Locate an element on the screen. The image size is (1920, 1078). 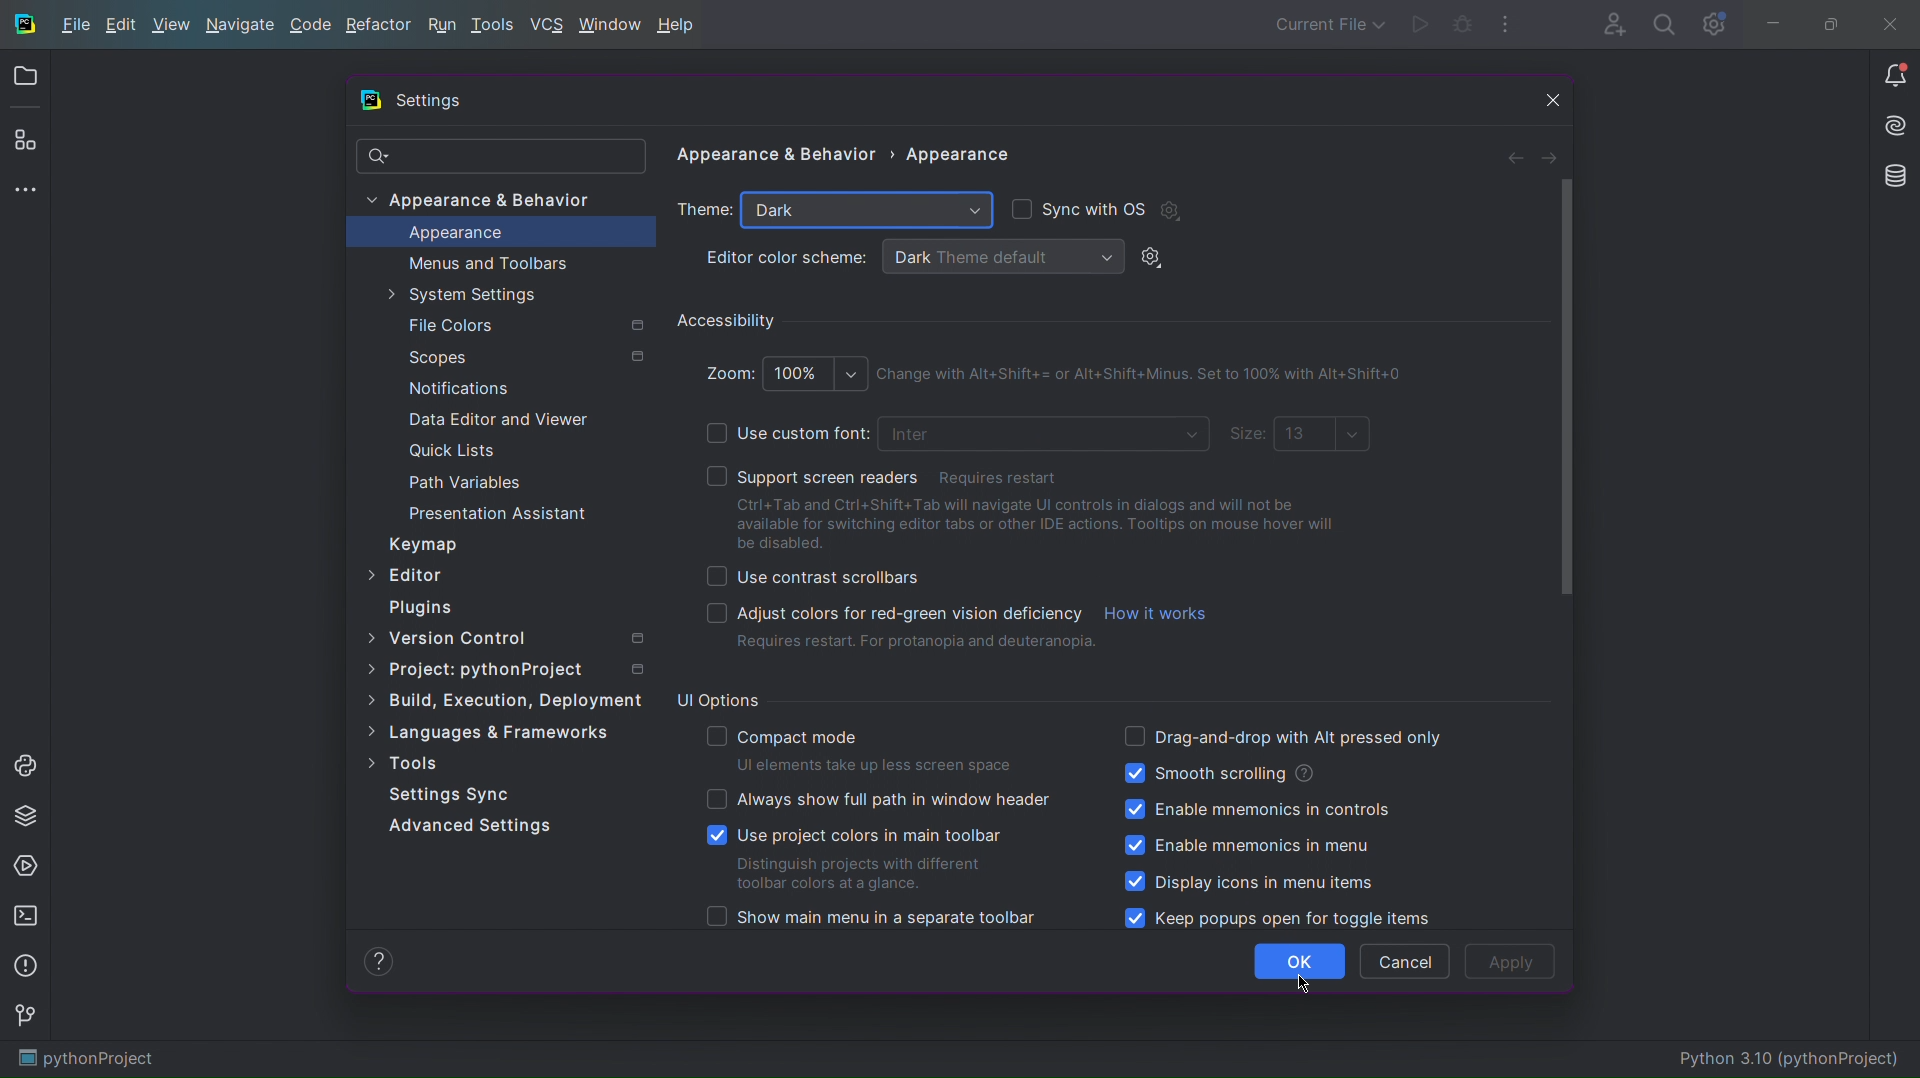
Plugins is located at coordinates (421, 607).